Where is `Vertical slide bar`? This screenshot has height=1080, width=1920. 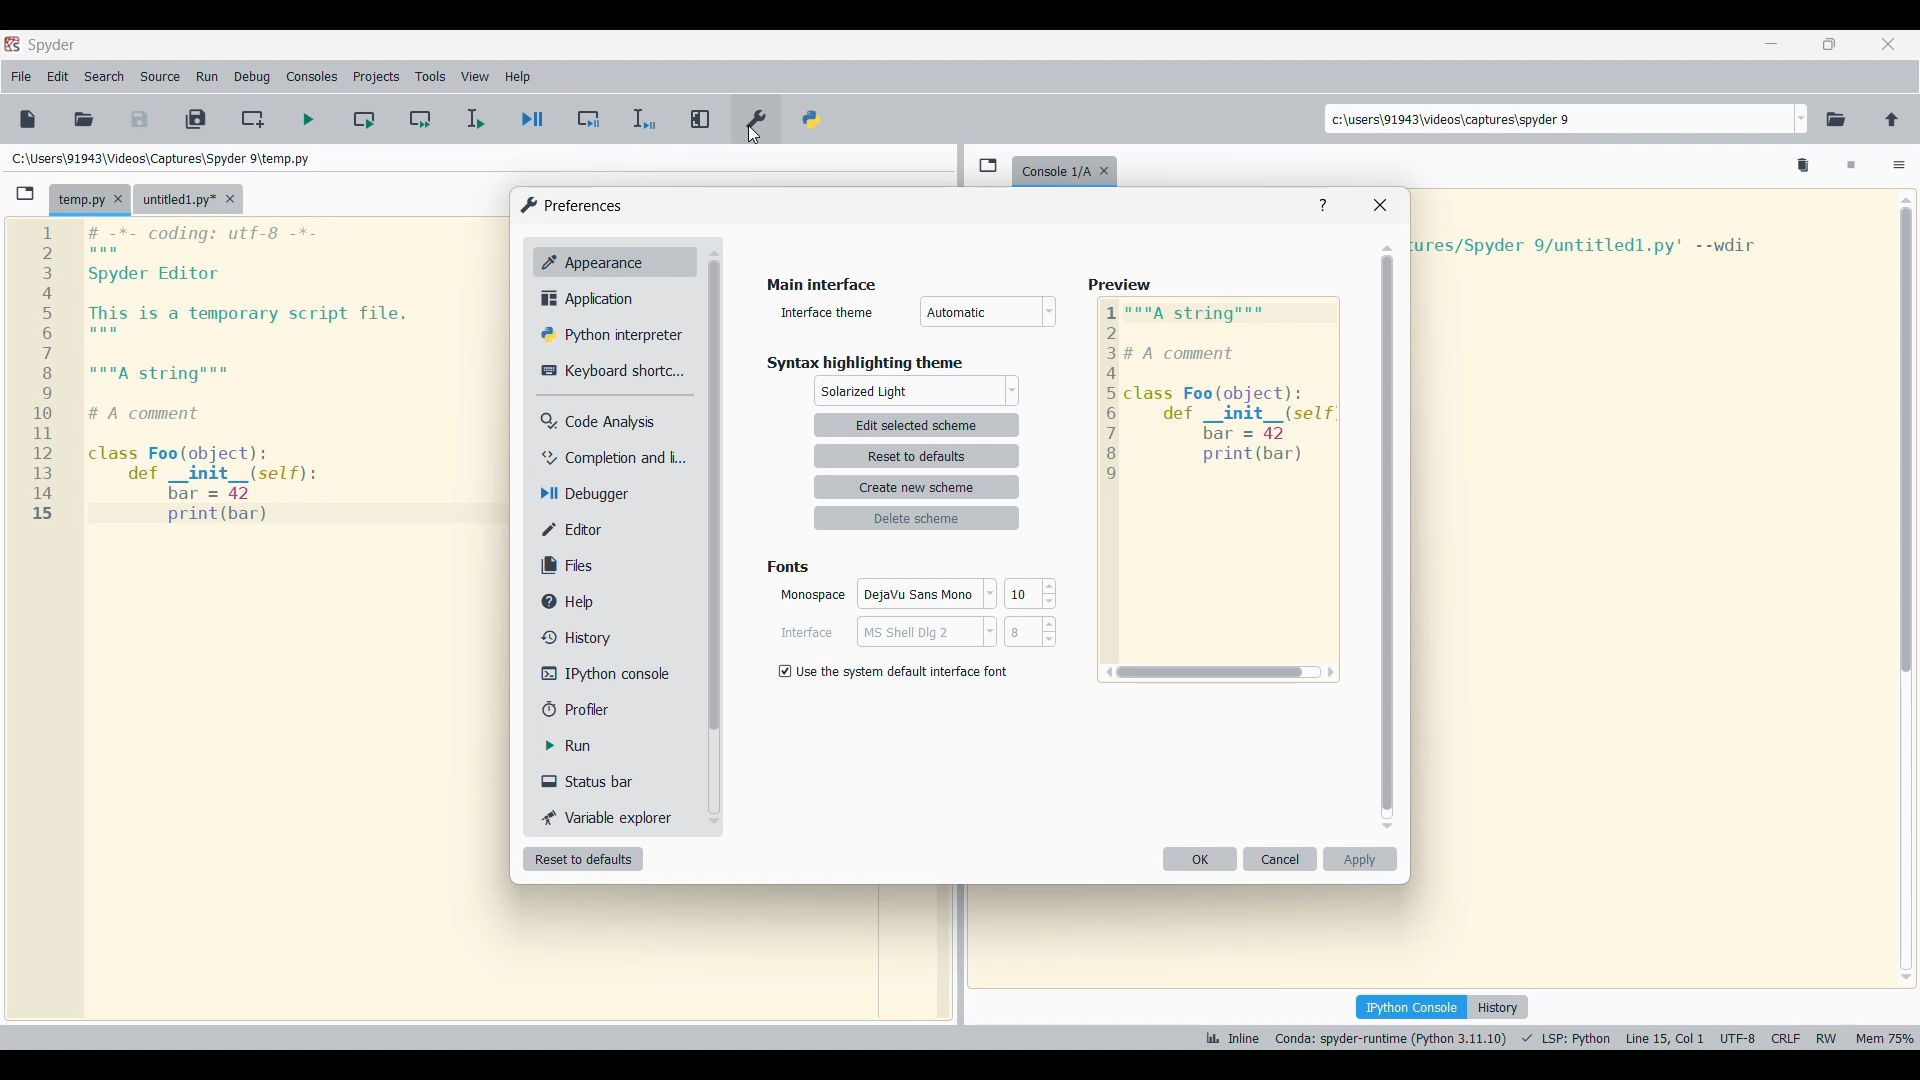 Vertical slide bar is located at coordinates (1388, 538).